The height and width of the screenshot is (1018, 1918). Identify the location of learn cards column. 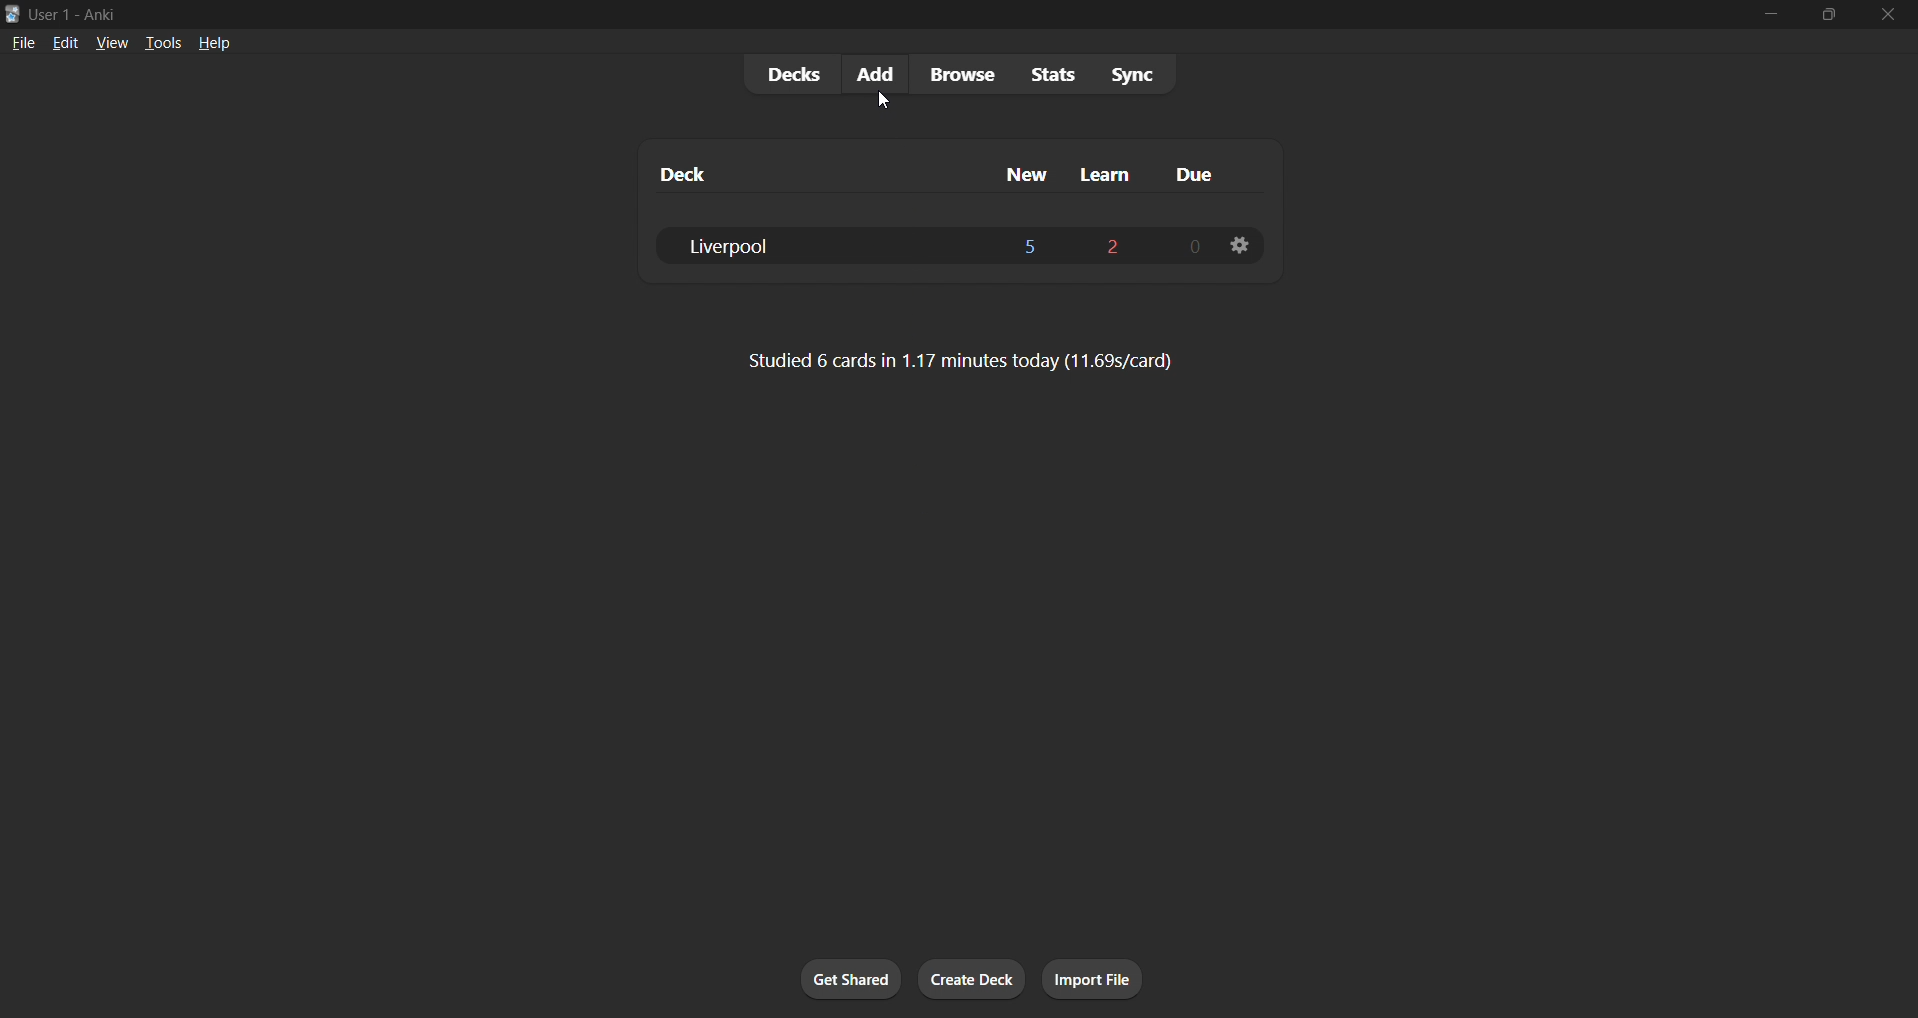
(1104, 171).